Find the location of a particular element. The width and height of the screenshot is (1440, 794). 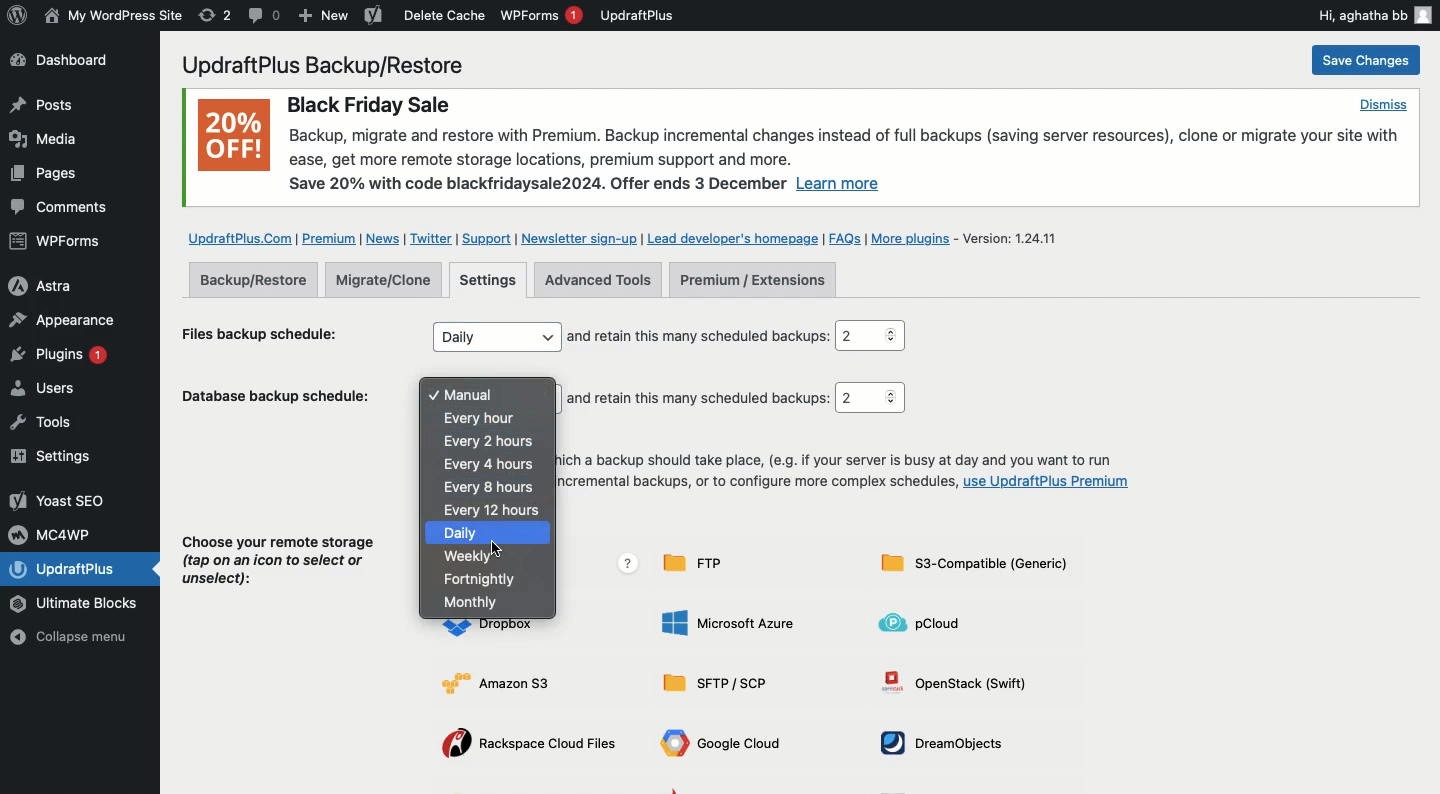

Premium  is located at coordinates (331, 239).